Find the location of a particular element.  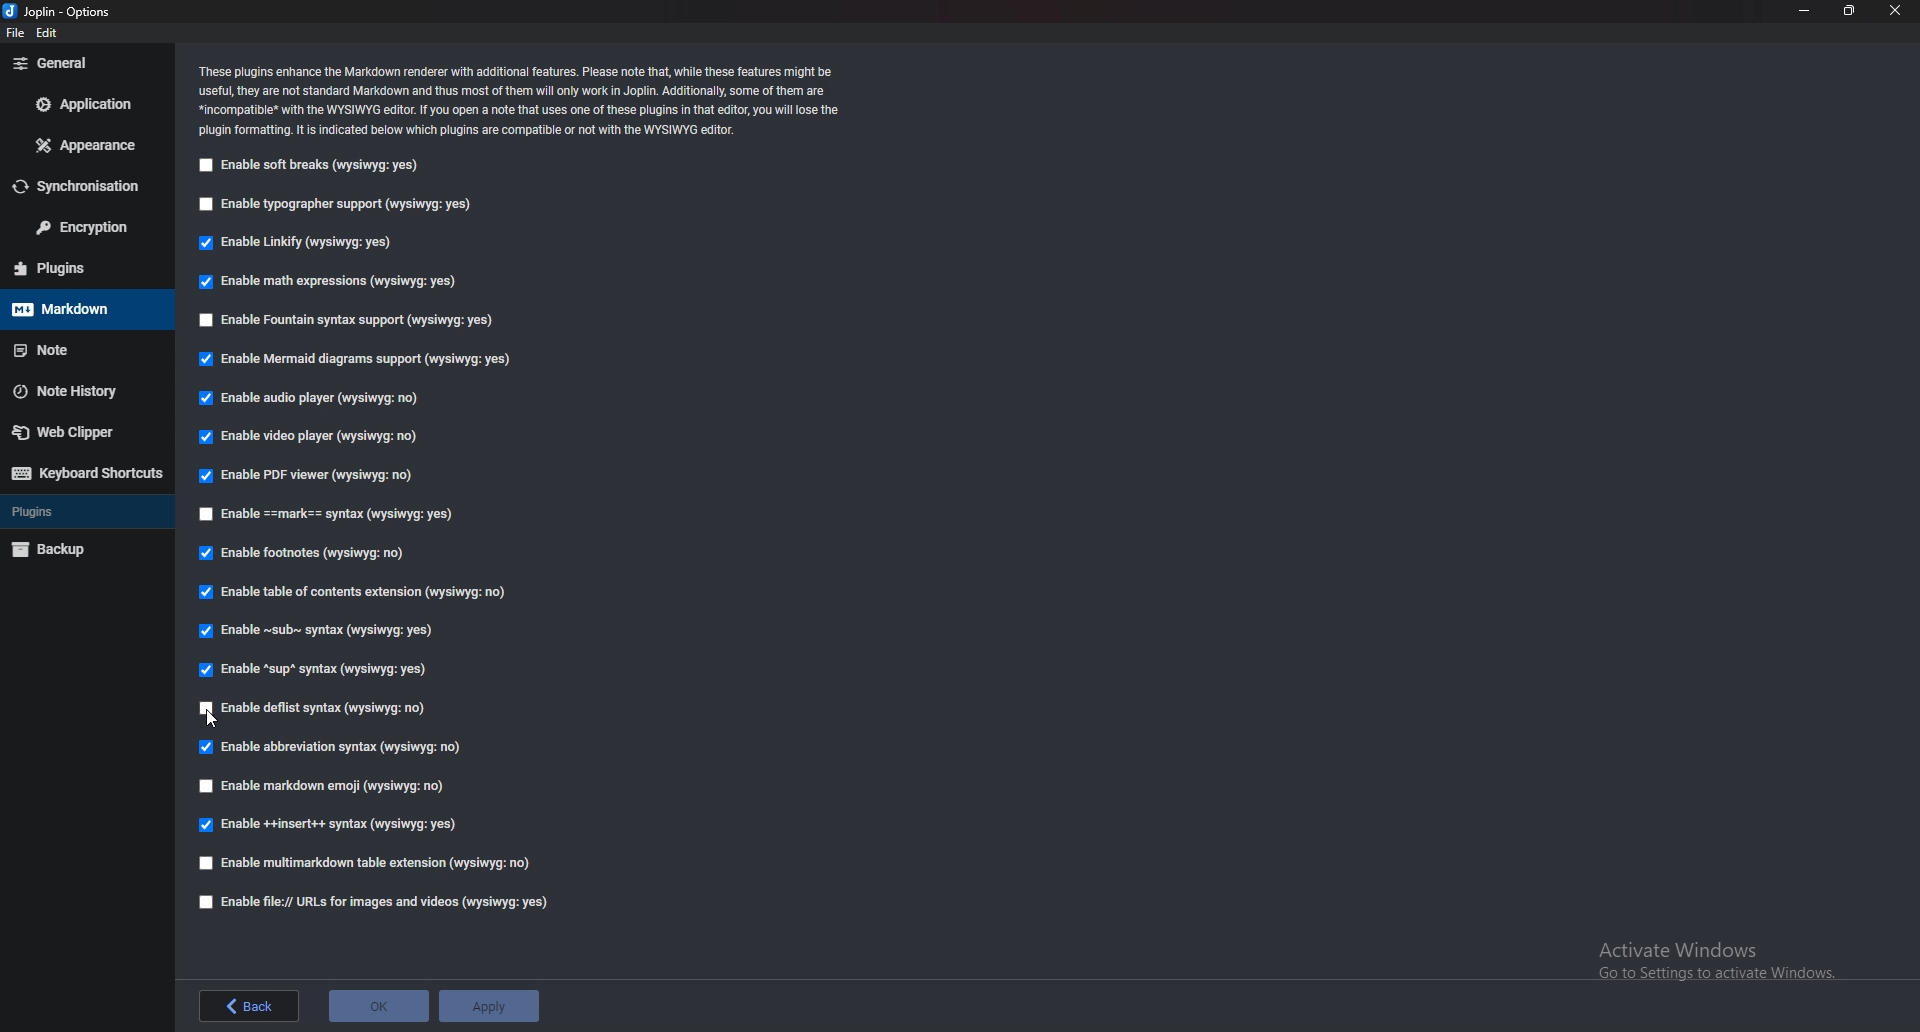

enable insert syntax is located at coordinates (329, 825).